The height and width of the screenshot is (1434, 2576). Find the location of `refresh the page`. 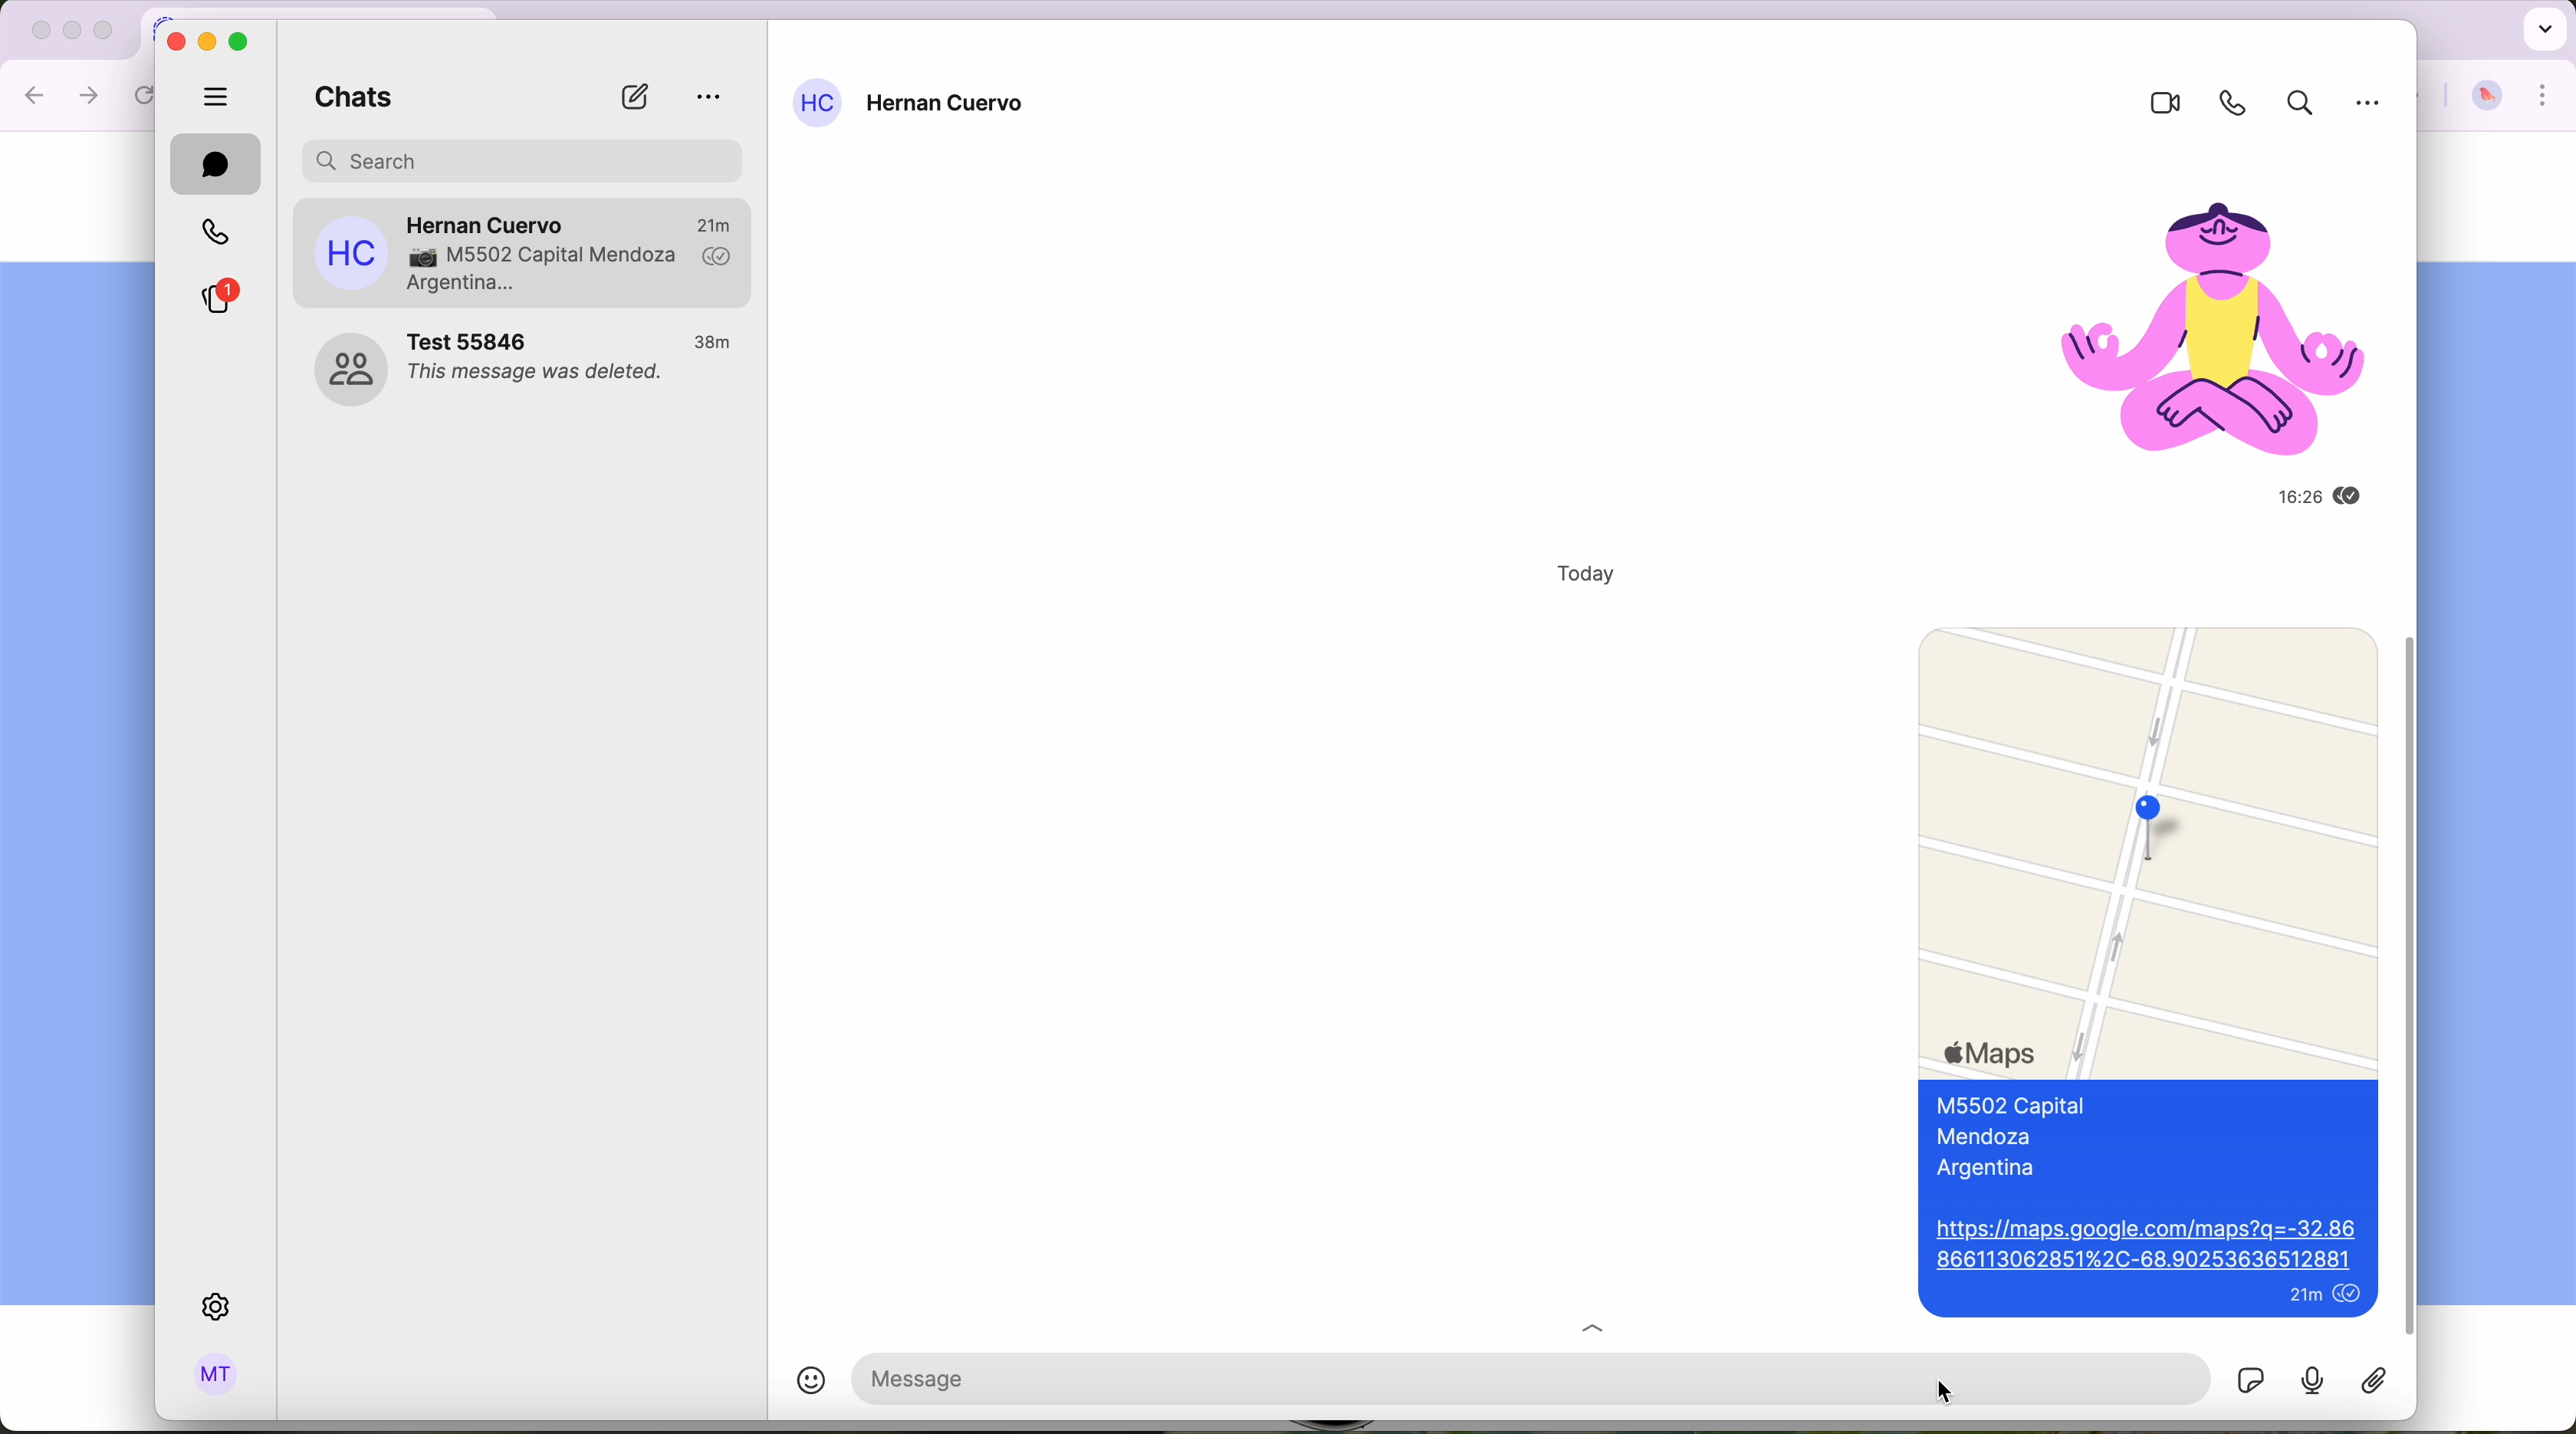

refresh the page is located at coordinates (148, 95).